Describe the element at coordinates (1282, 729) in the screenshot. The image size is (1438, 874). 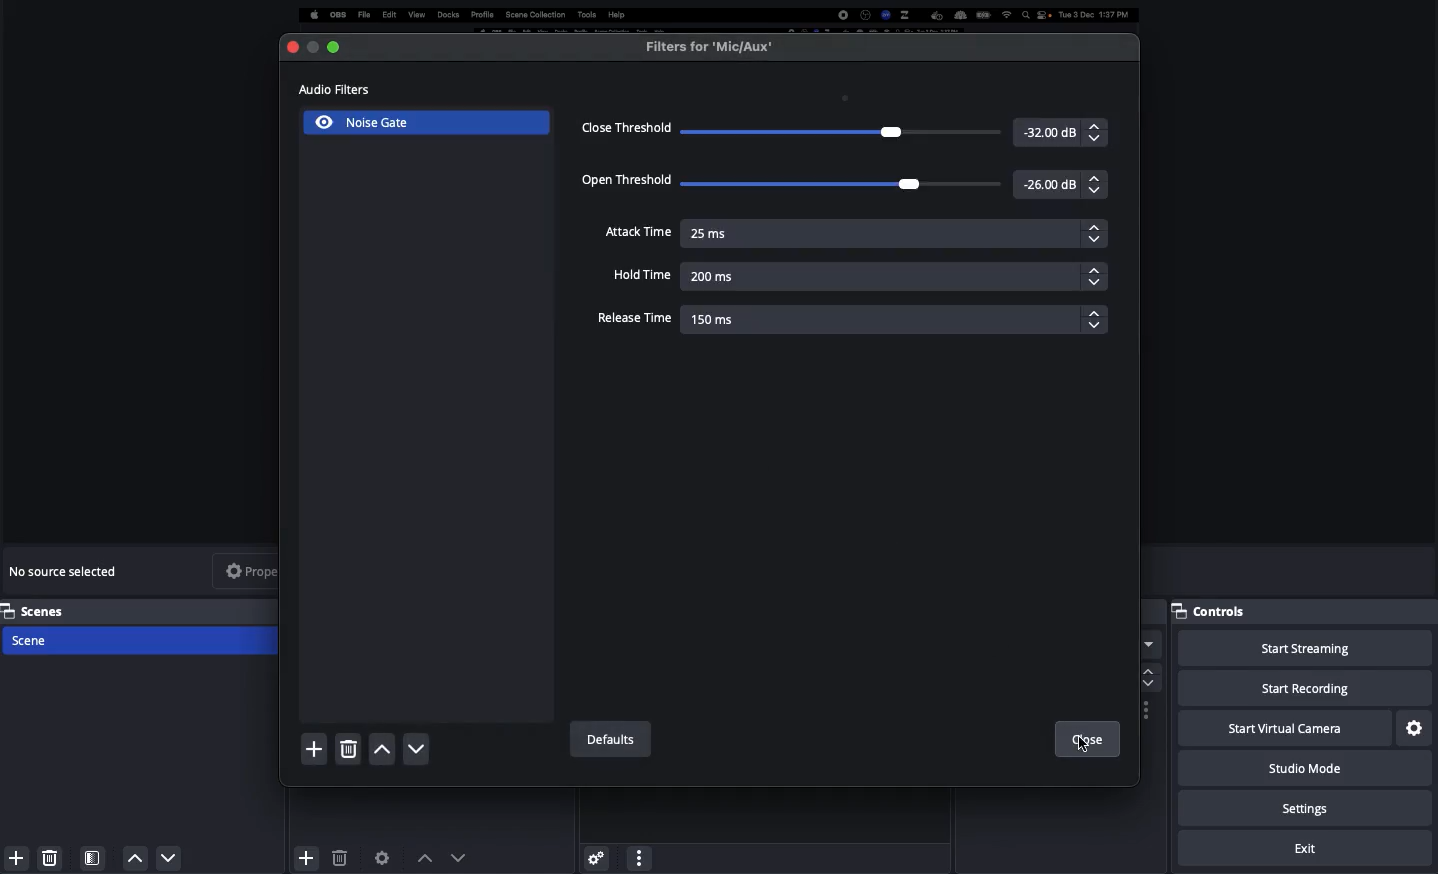
I see `Start virtual camera` at that location.